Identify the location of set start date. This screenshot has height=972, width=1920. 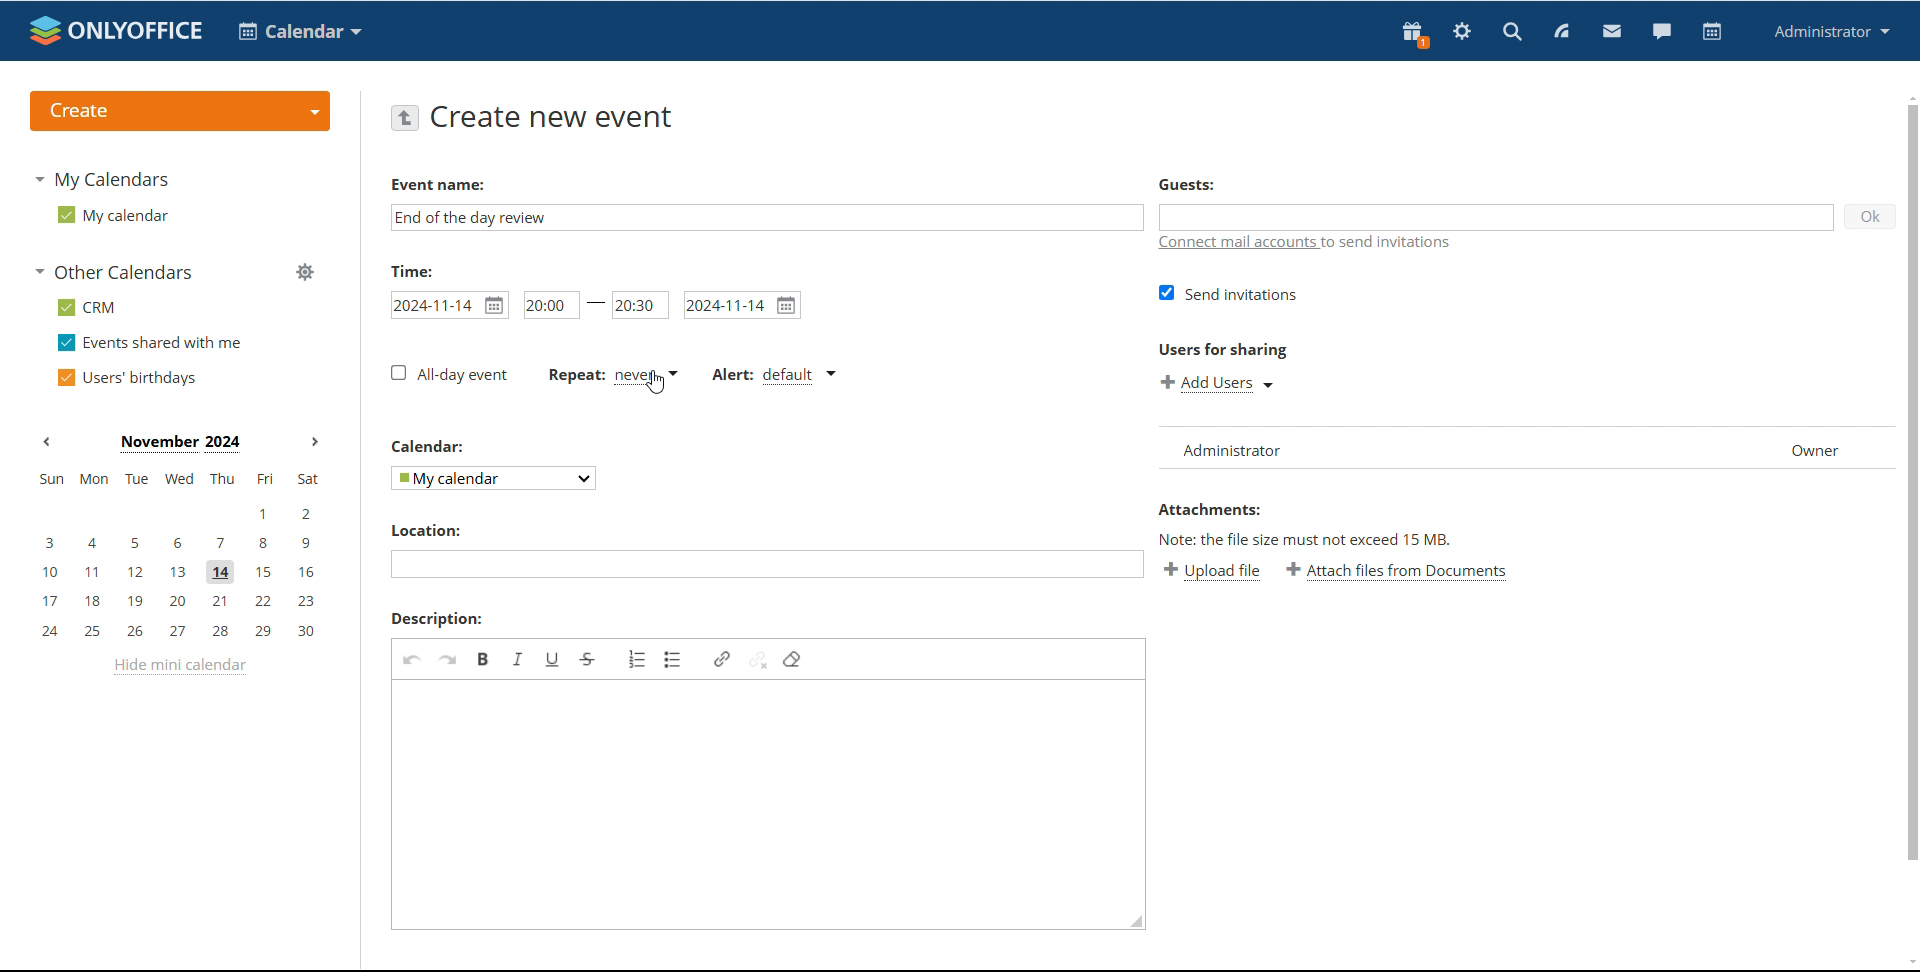
(449, 305).